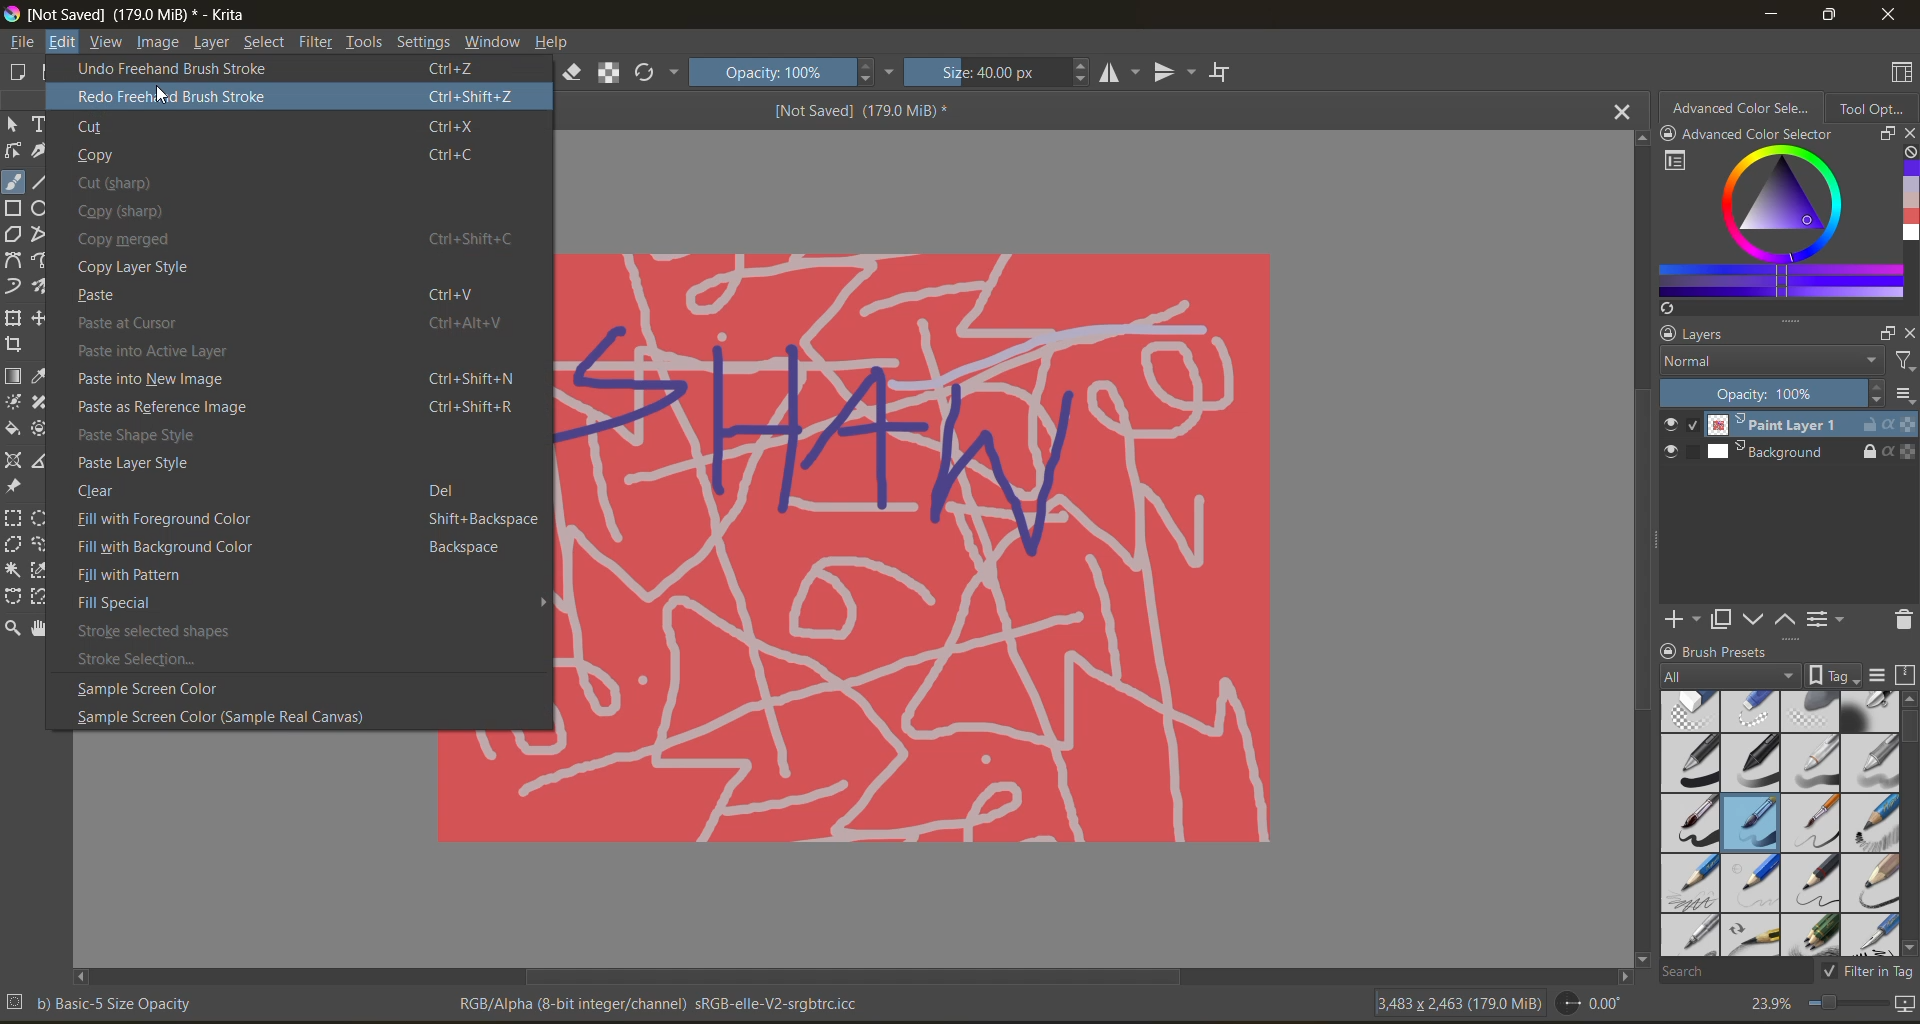 This screenshot has width=1920, height=1024. I want to click on clear   Del, so click(270, 491).